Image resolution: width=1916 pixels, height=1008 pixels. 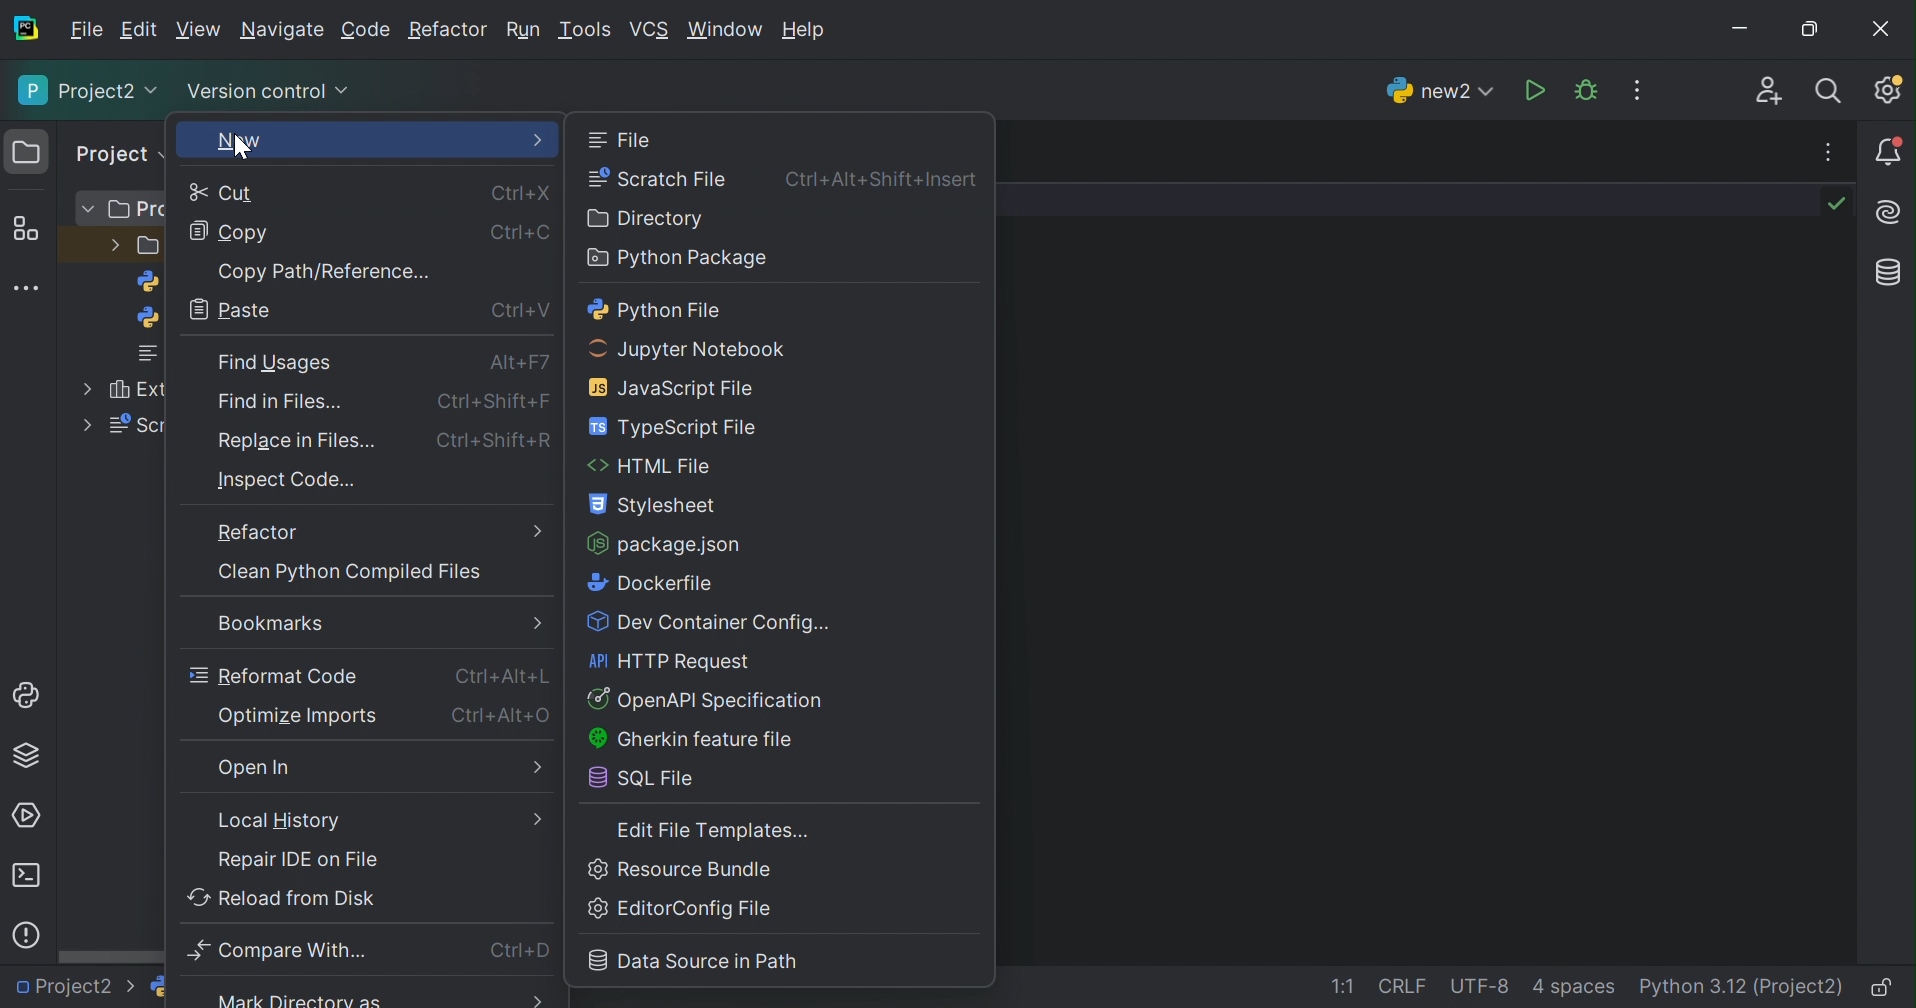 What do you see at coordinates (1811, 26) in the screenshot?
I see `Restore down` at bounding box center [1811, 26].